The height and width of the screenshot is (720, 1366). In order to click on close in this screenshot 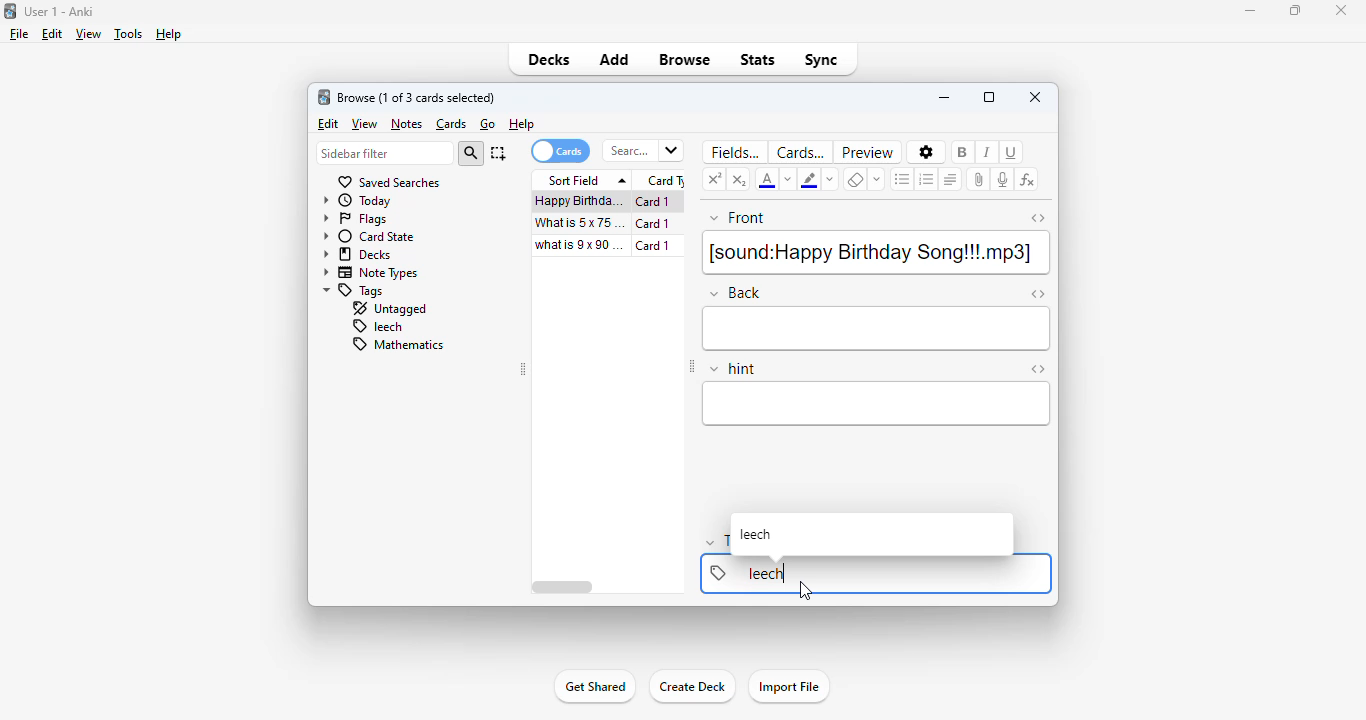, I will do `click(1035, 97)`.